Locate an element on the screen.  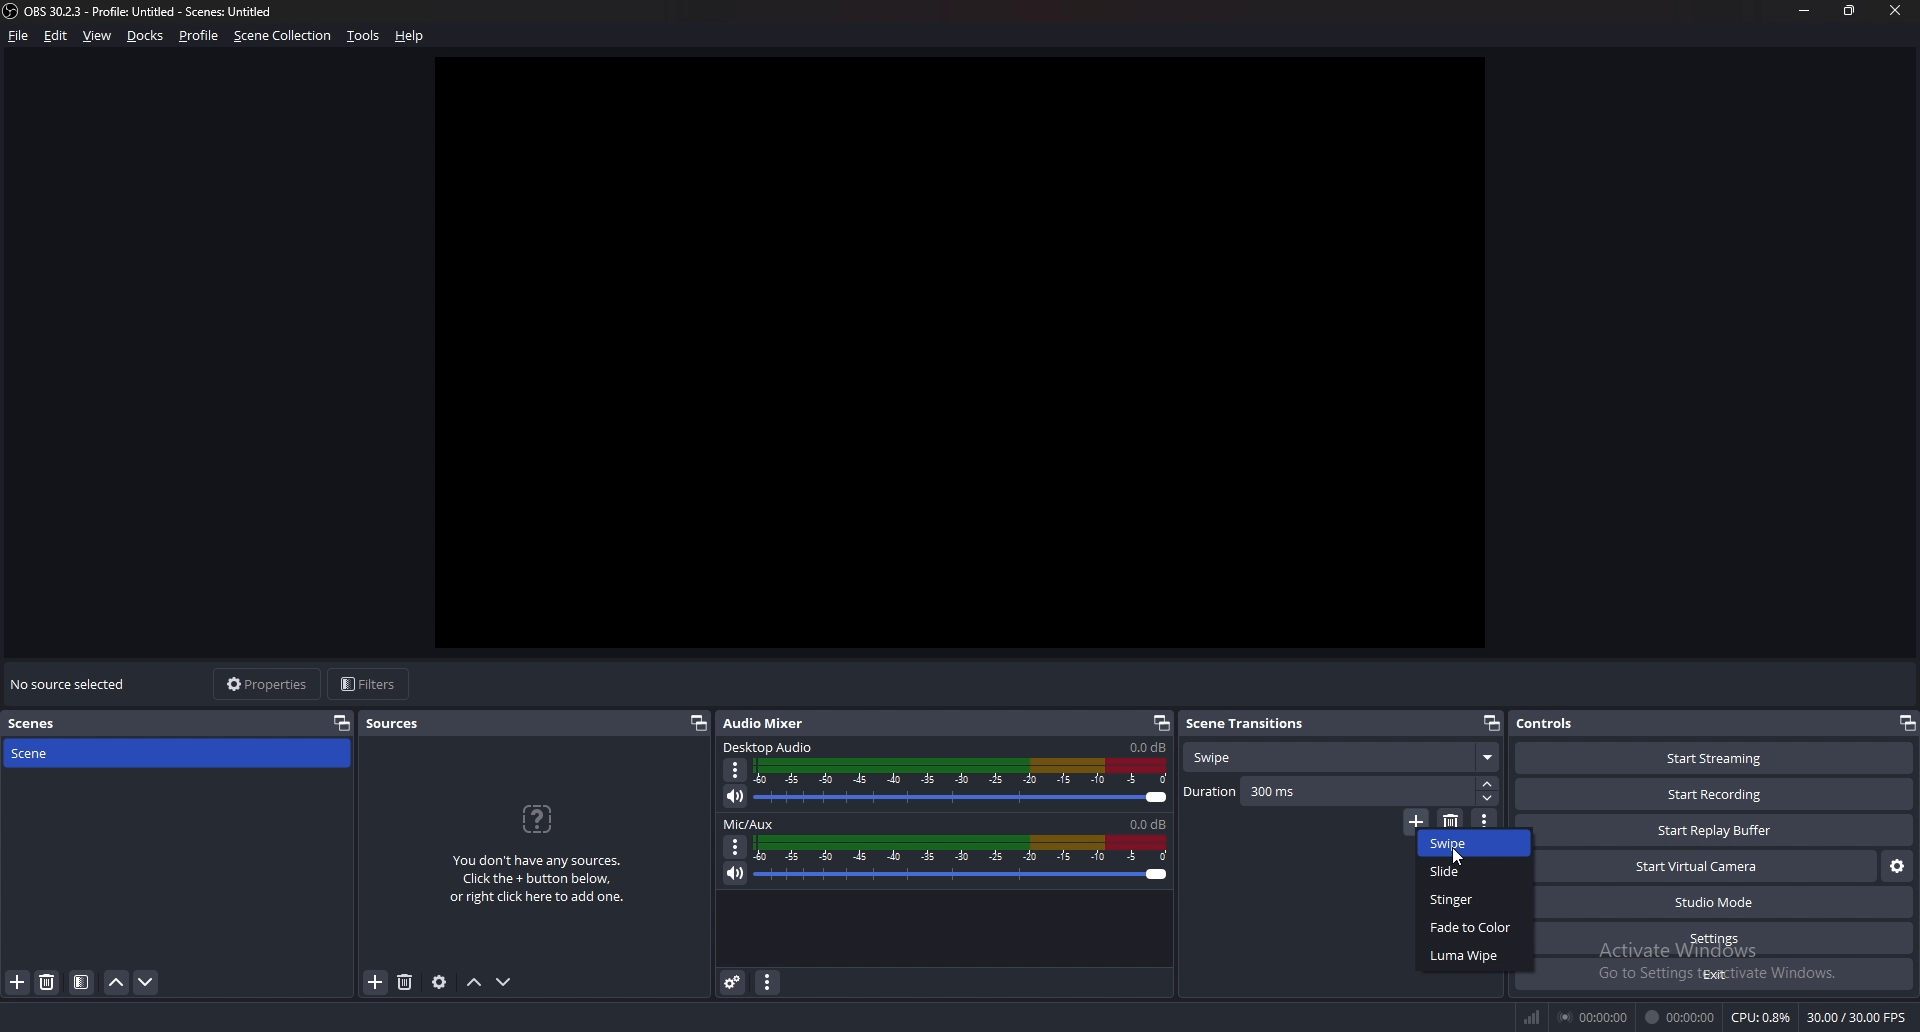
pop out is located at coordinates (1906, 724).